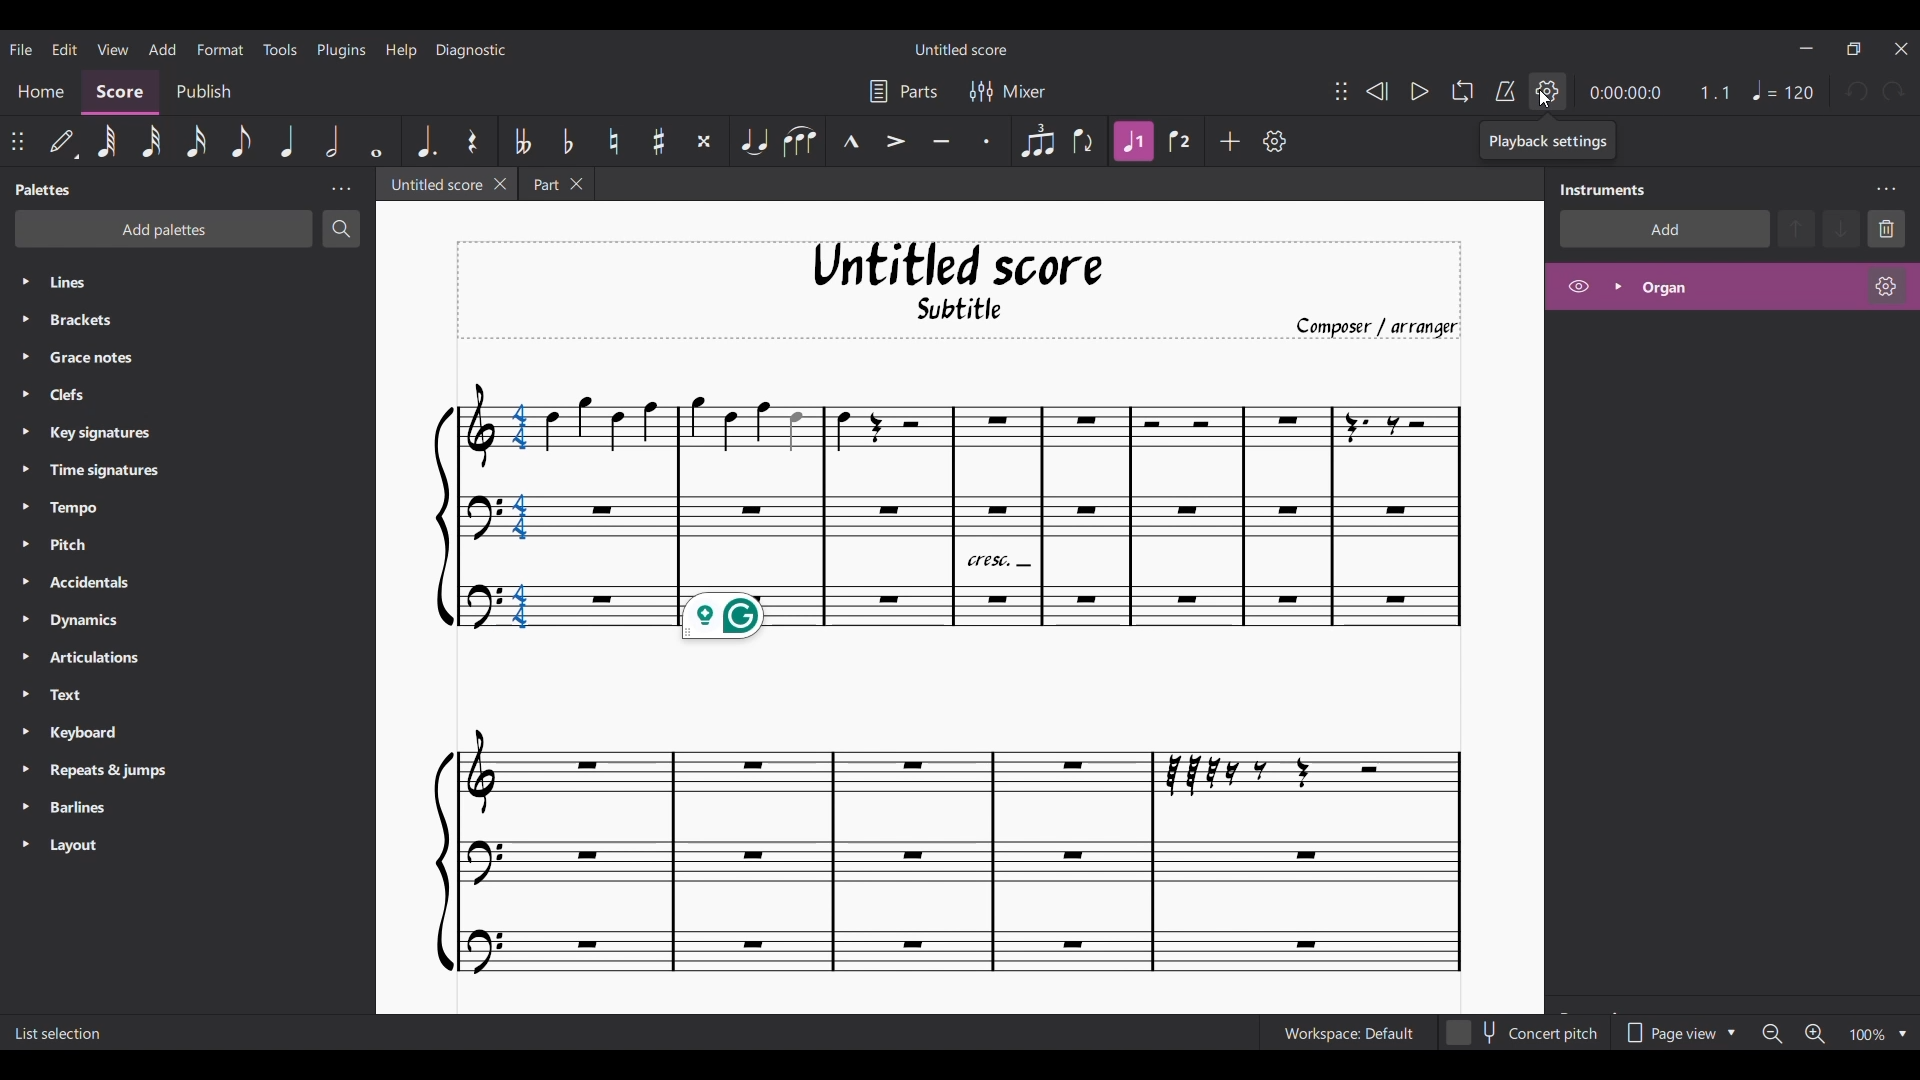  What do you see at coordinates (988, 141) in the screenshot?
I see `Staccato` at bounding box center [988, 141].